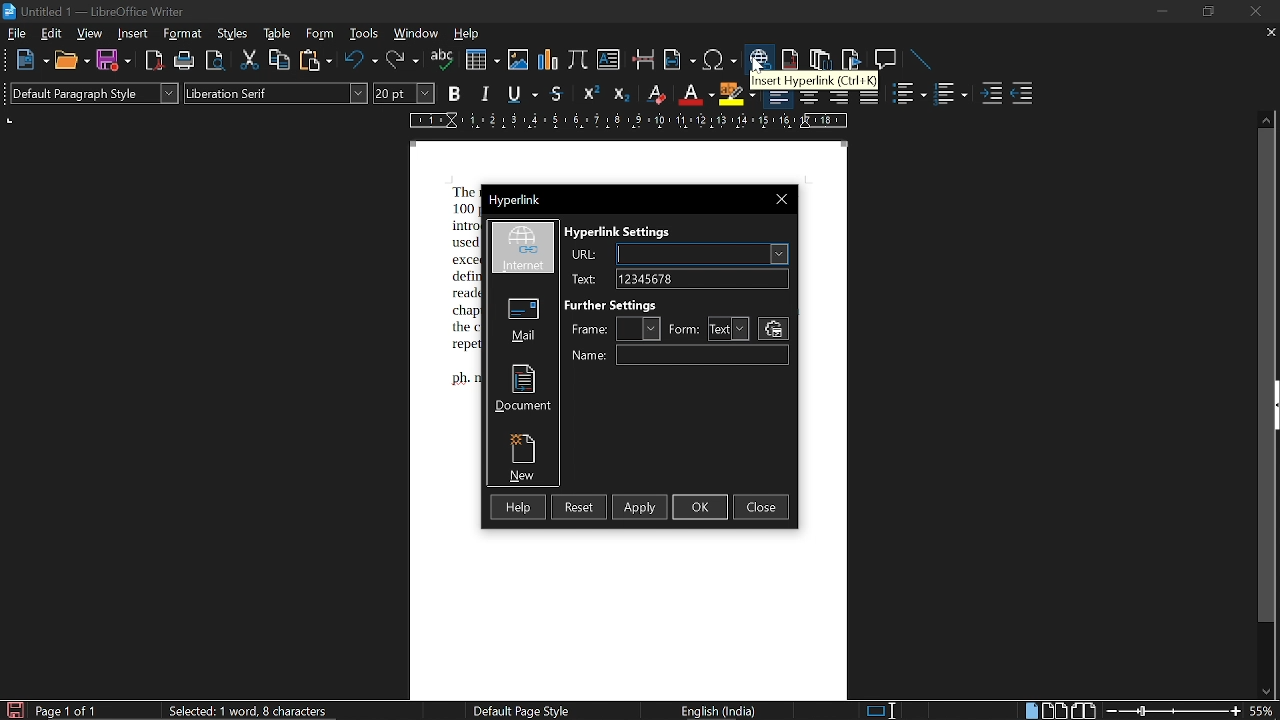 This screenshot has width=1280, height=720. Describe the element at coordinates (481, 60) in the screenshot. I see `insert table` at that location.